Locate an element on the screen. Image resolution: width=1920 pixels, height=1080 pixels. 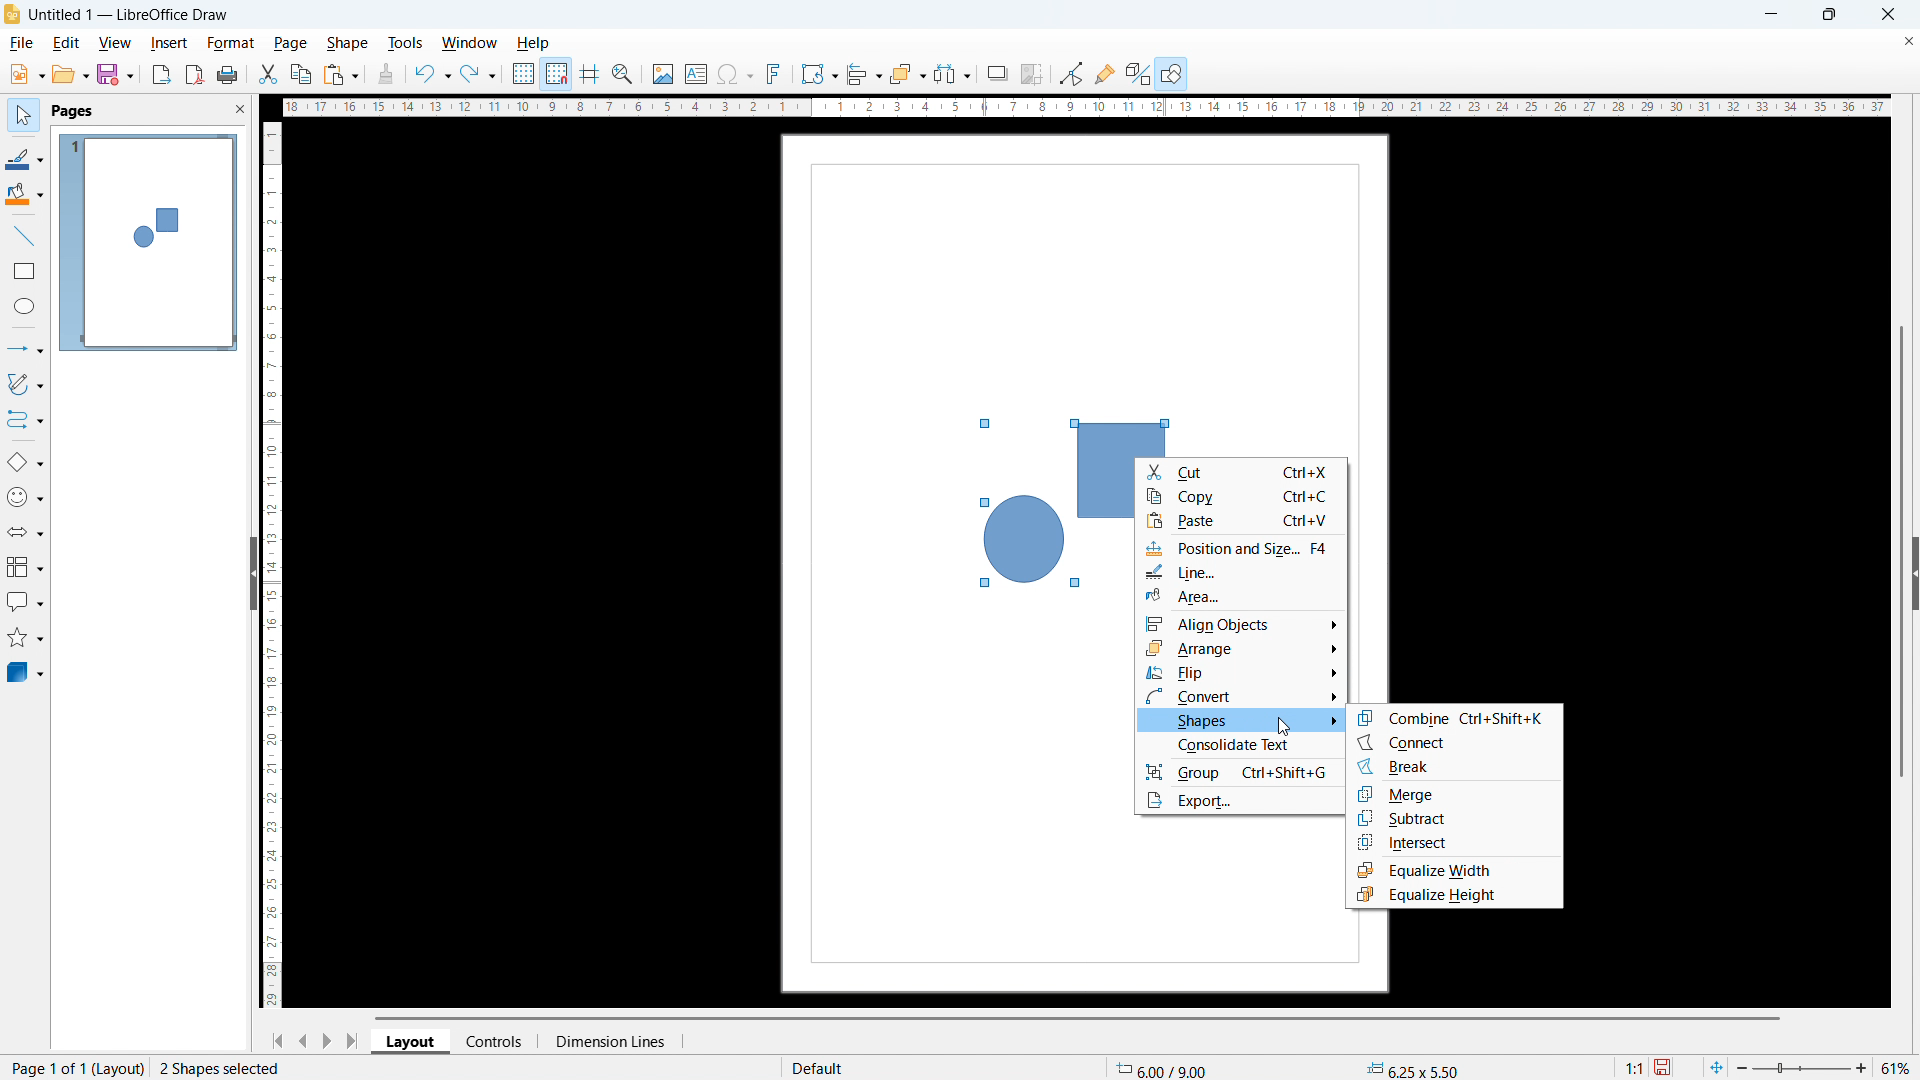
export is located at coordinates (1241, 801).